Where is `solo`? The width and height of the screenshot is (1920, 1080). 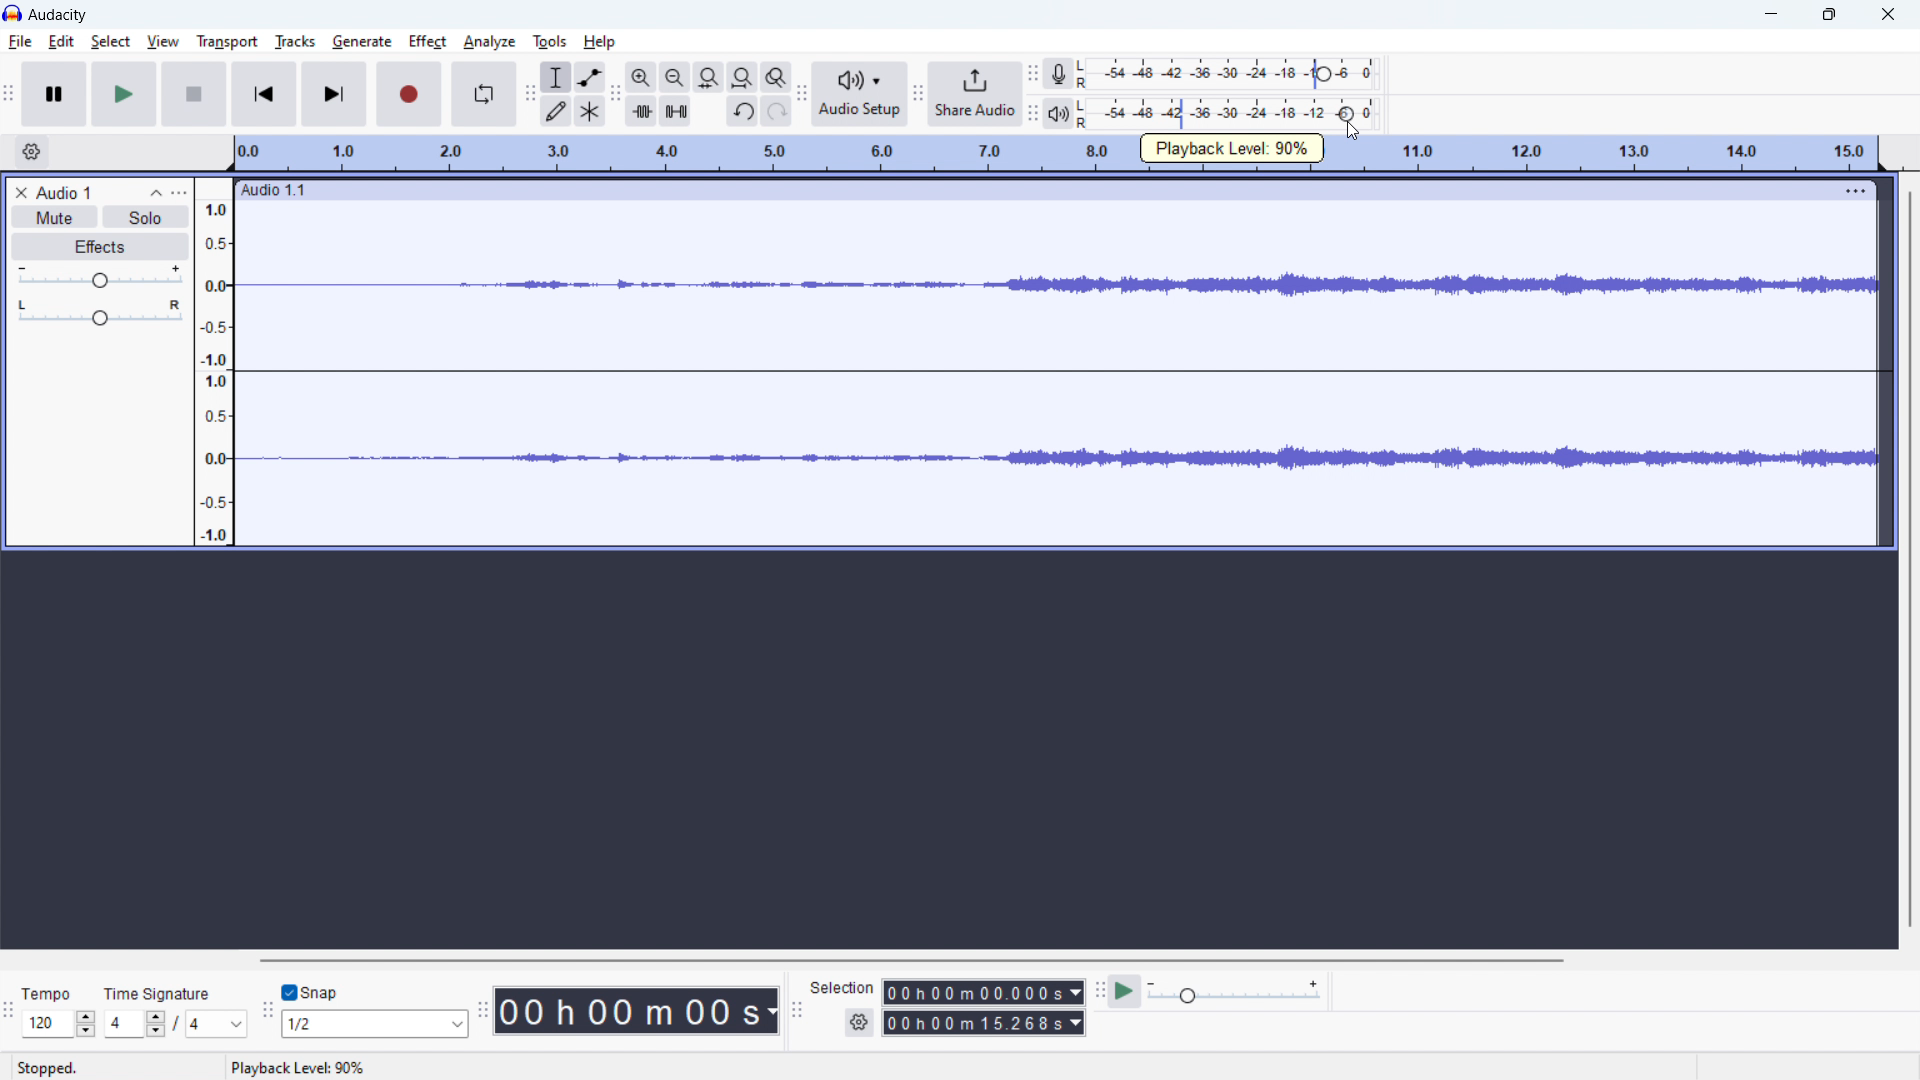 solo is located at coordinates (146, 217).